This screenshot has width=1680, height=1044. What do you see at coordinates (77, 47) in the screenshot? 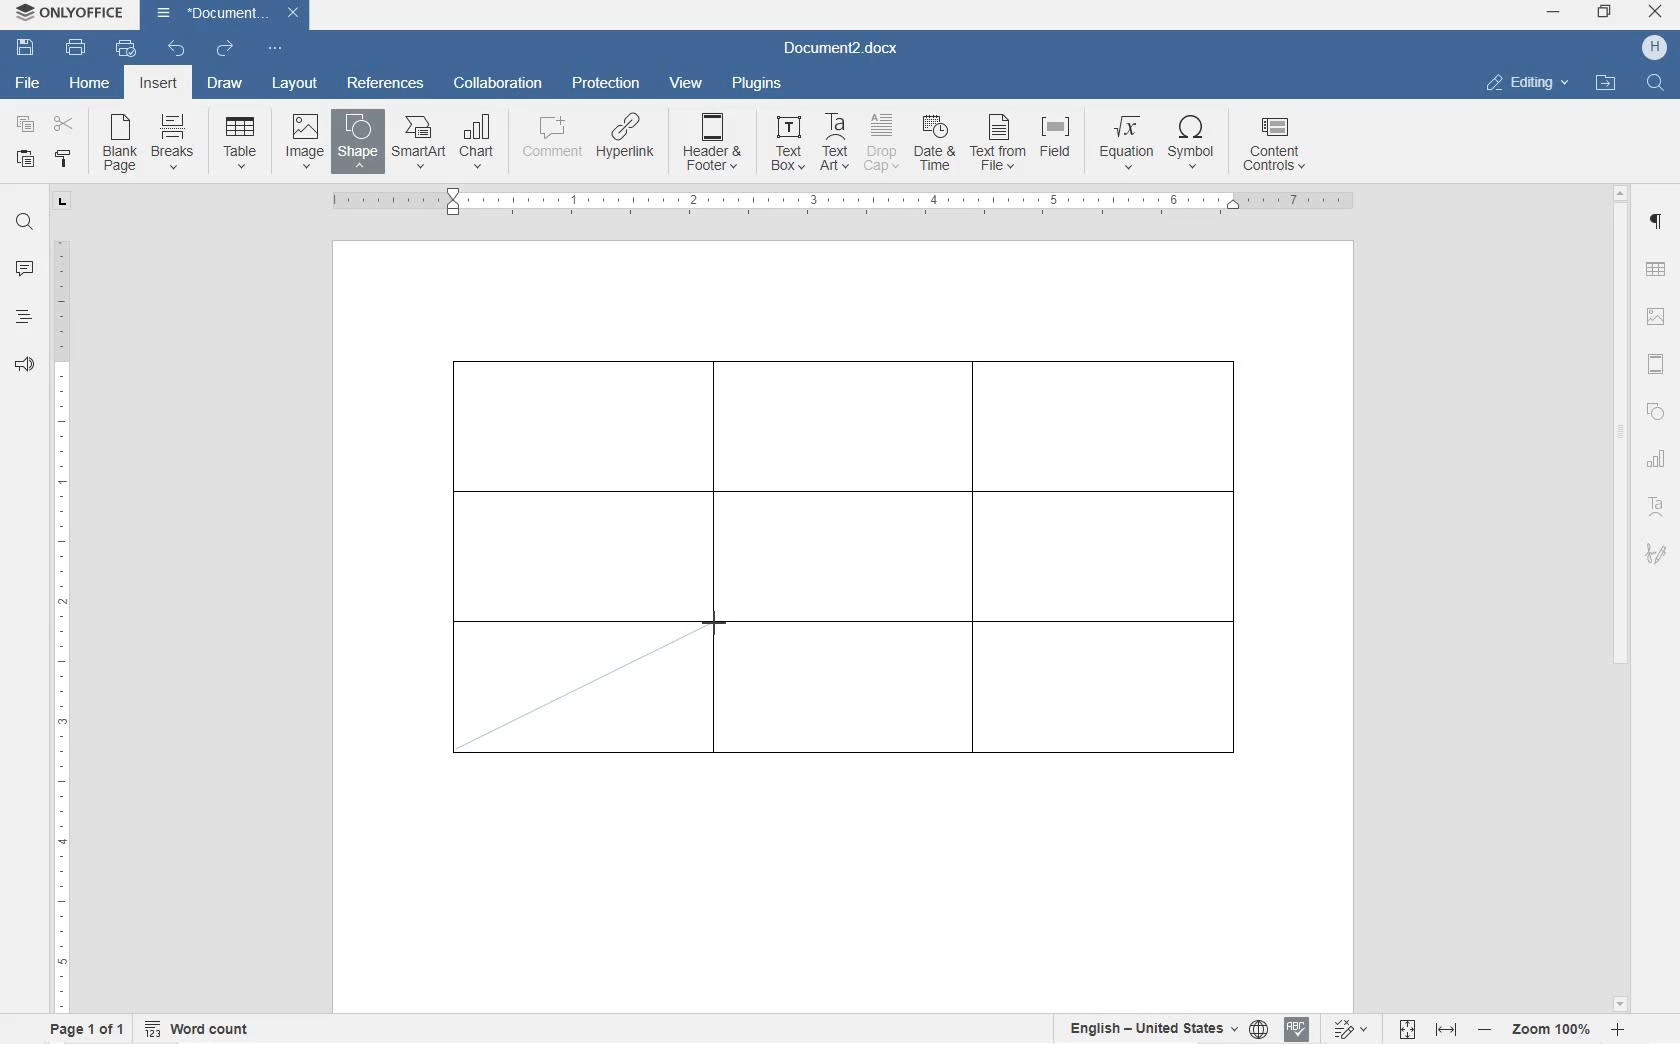
I see `print` at bounding box center [77, 47].